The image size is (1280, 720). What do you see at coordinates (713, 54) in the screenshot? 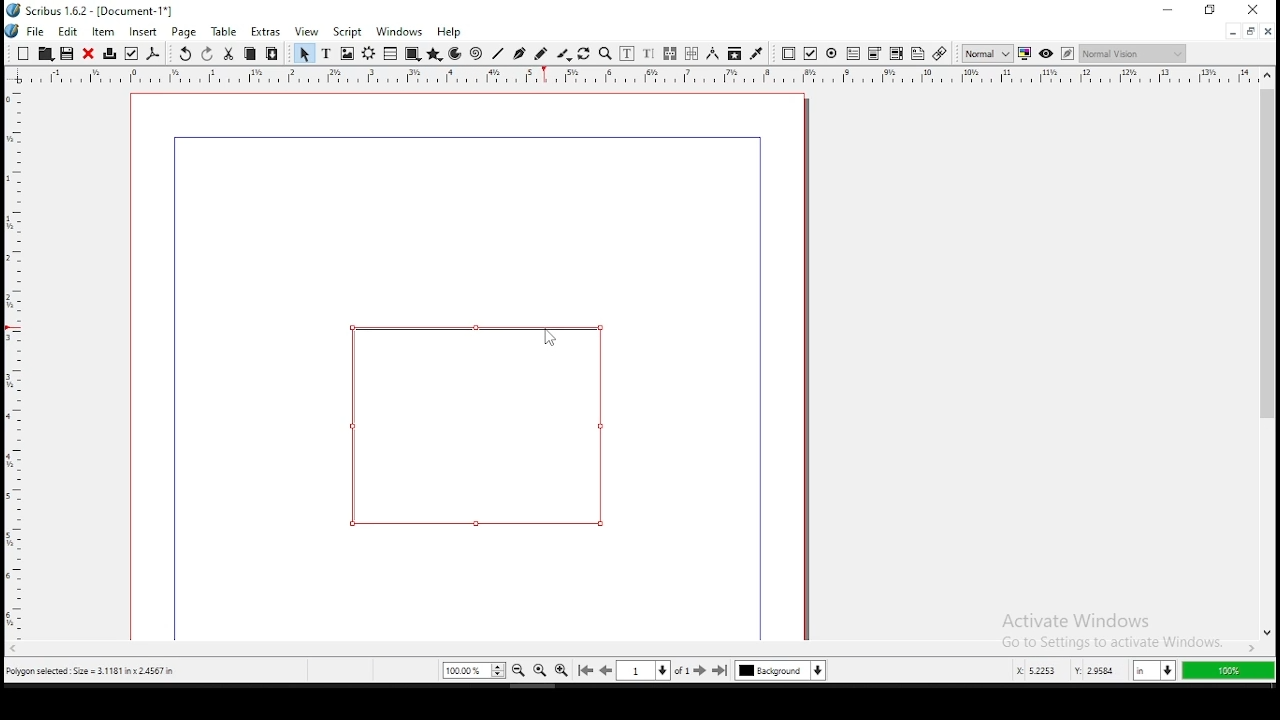
I see `measurement` at bounding box center [713, 54].